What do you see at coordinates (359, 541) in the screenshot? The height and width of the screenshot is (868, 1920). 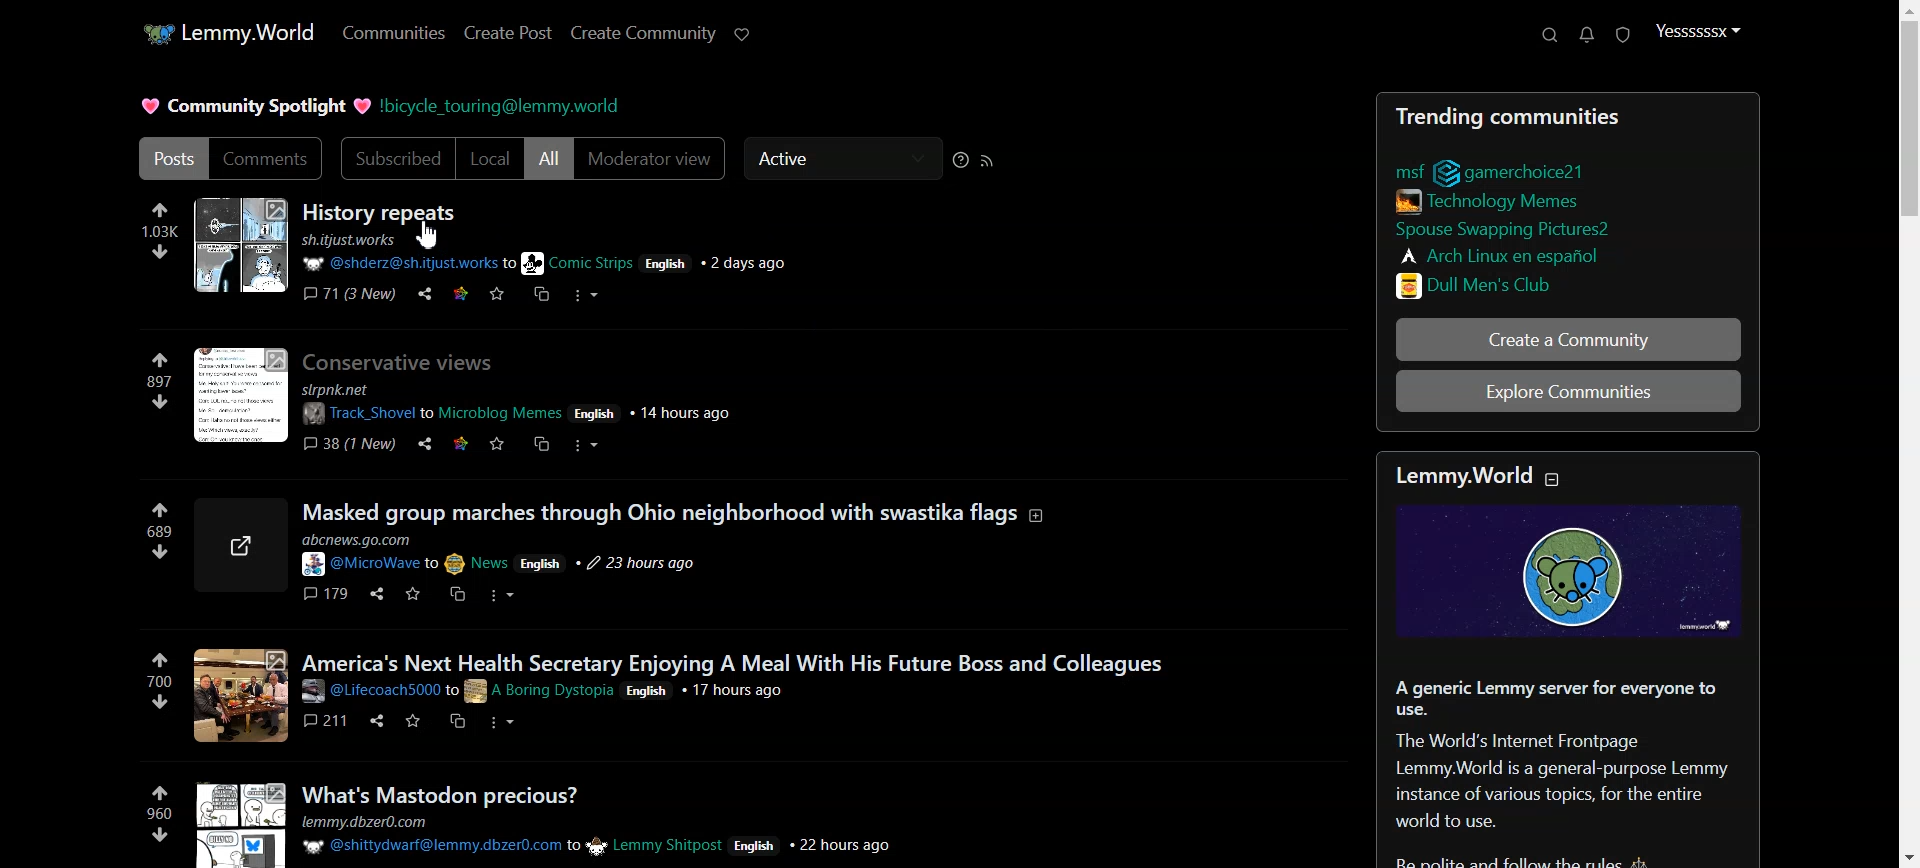 I see `abcnews.go.com` at bounding box center [359, 541].